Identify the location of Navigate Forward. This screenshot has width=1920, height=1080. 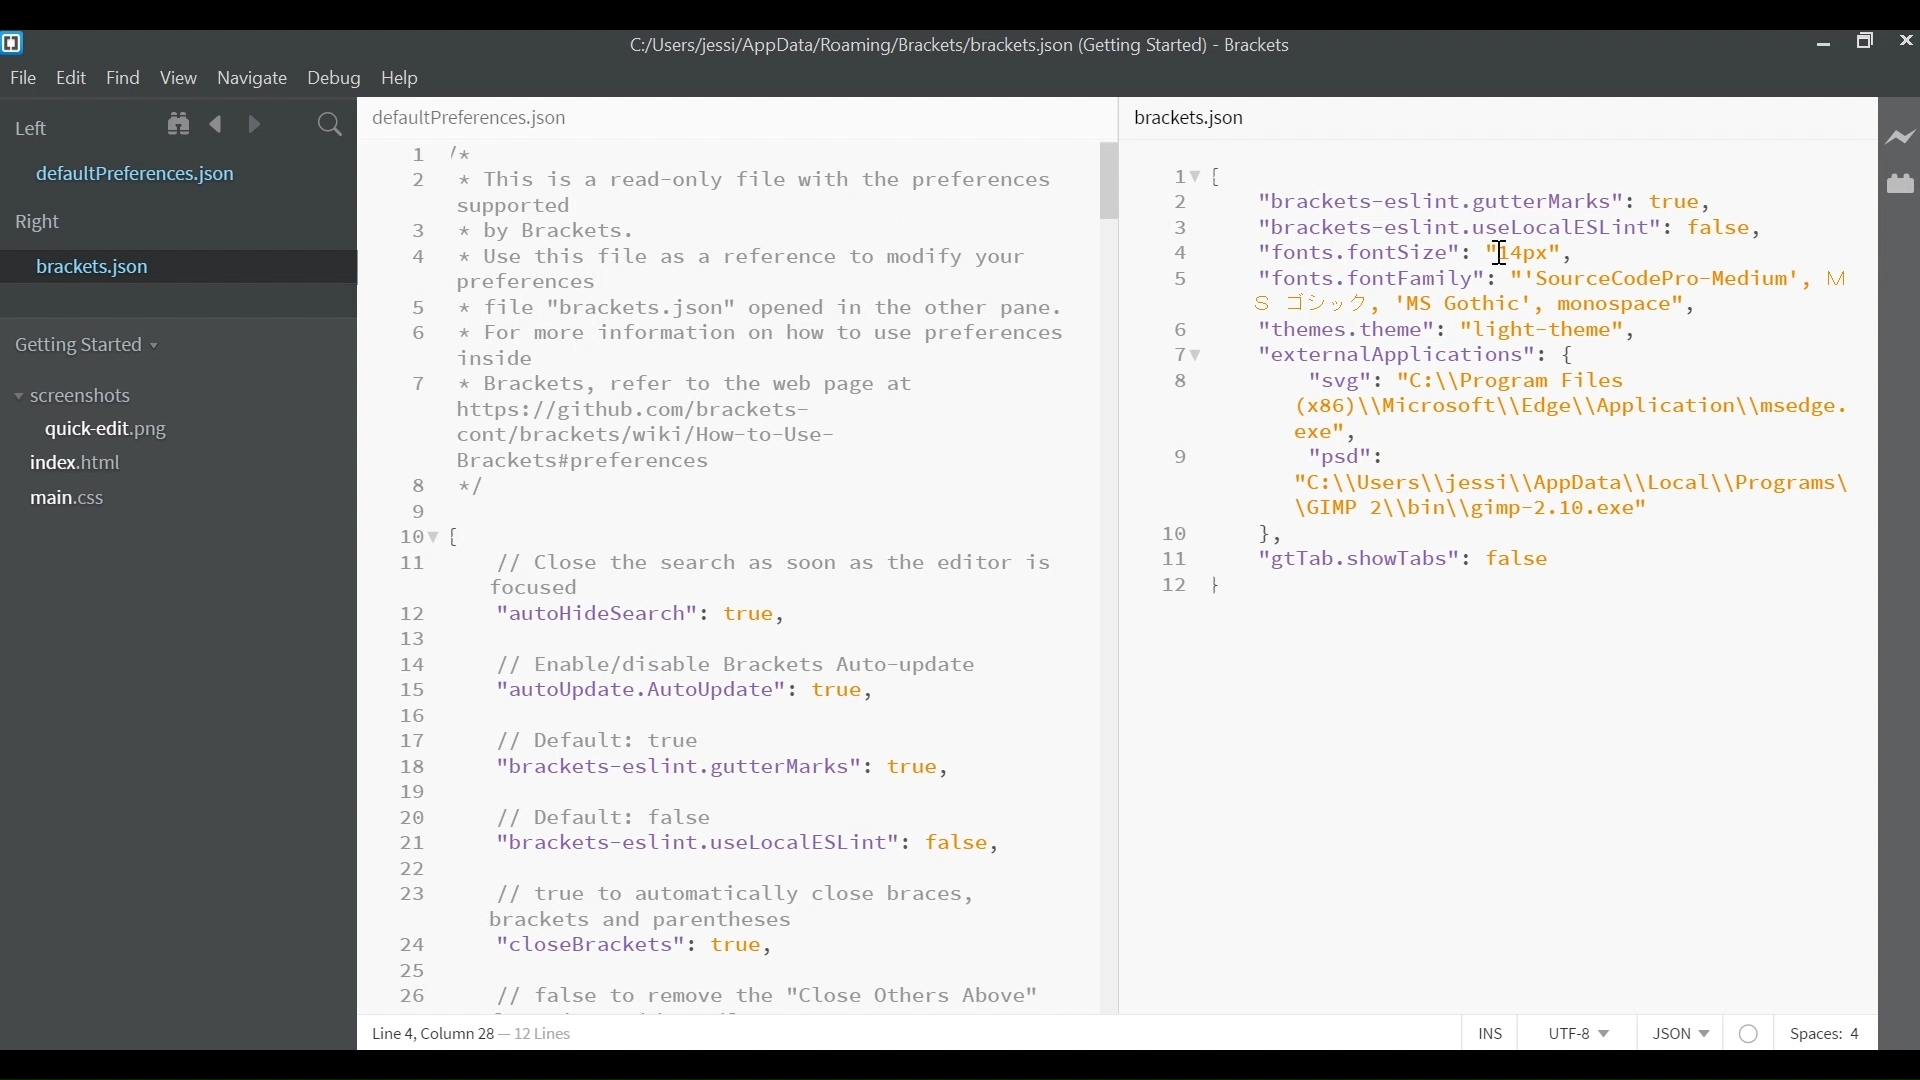
(249, 126).